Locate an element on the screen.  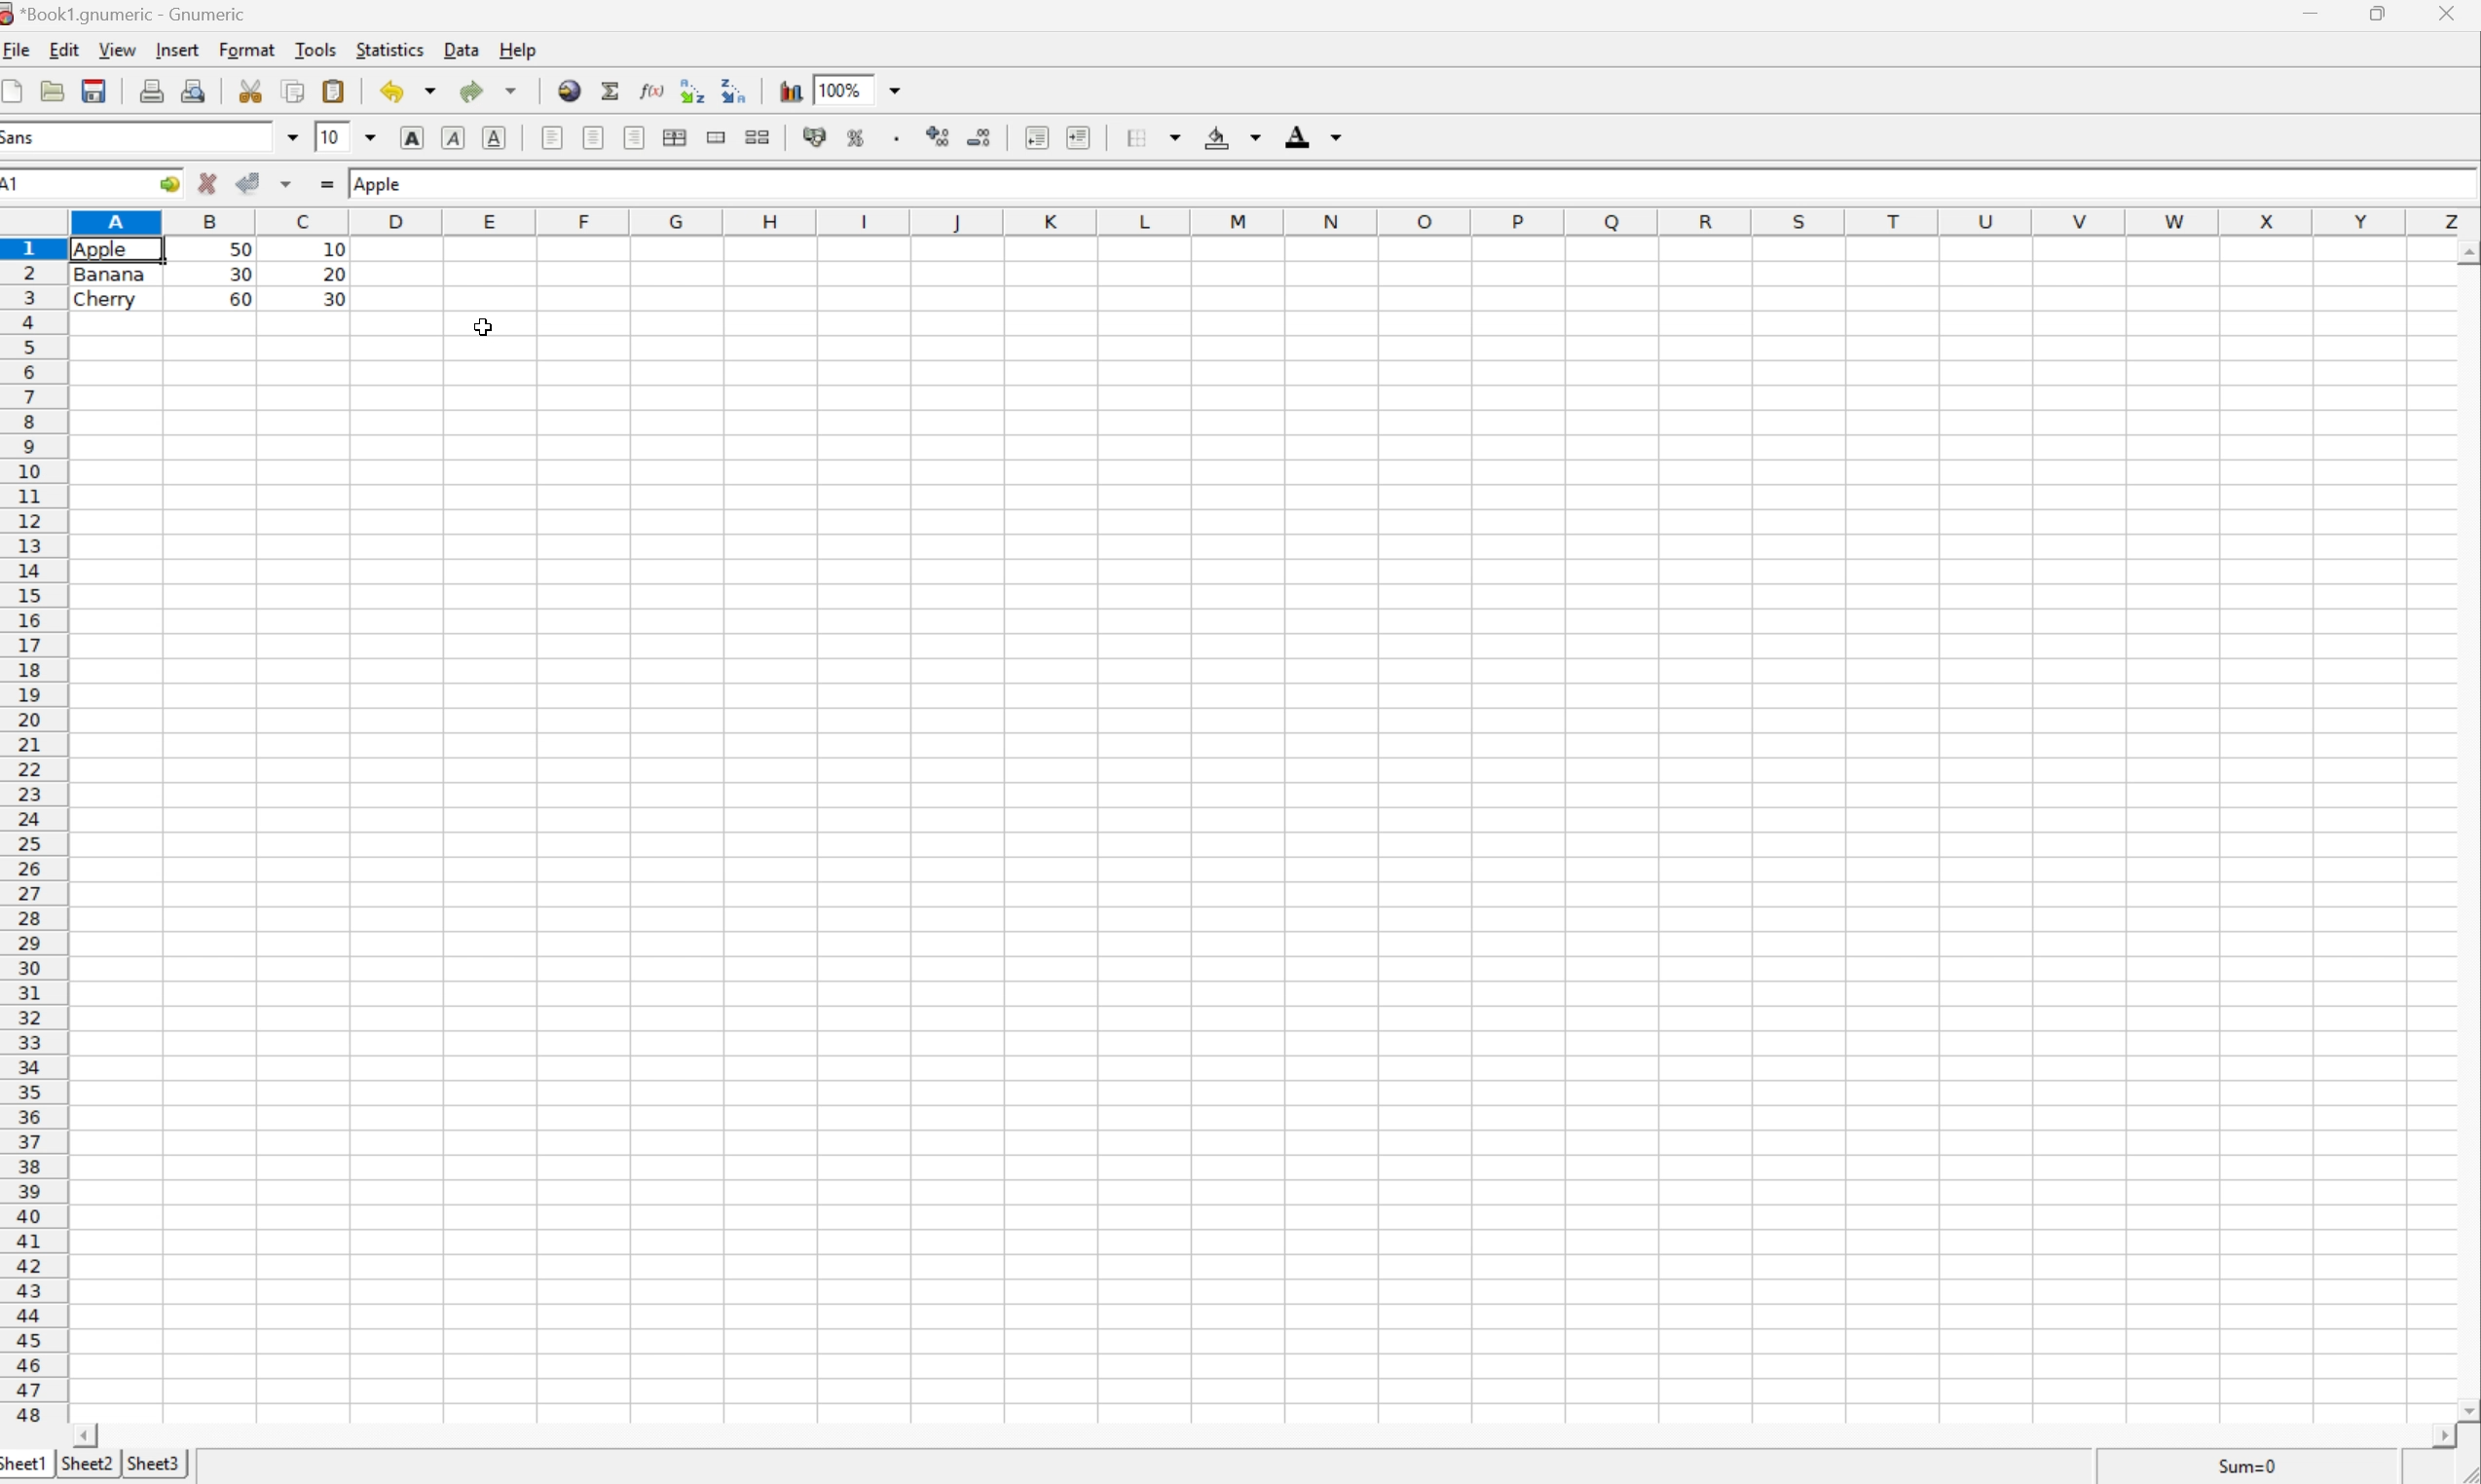
column names is located at coordinates (1264, 223).